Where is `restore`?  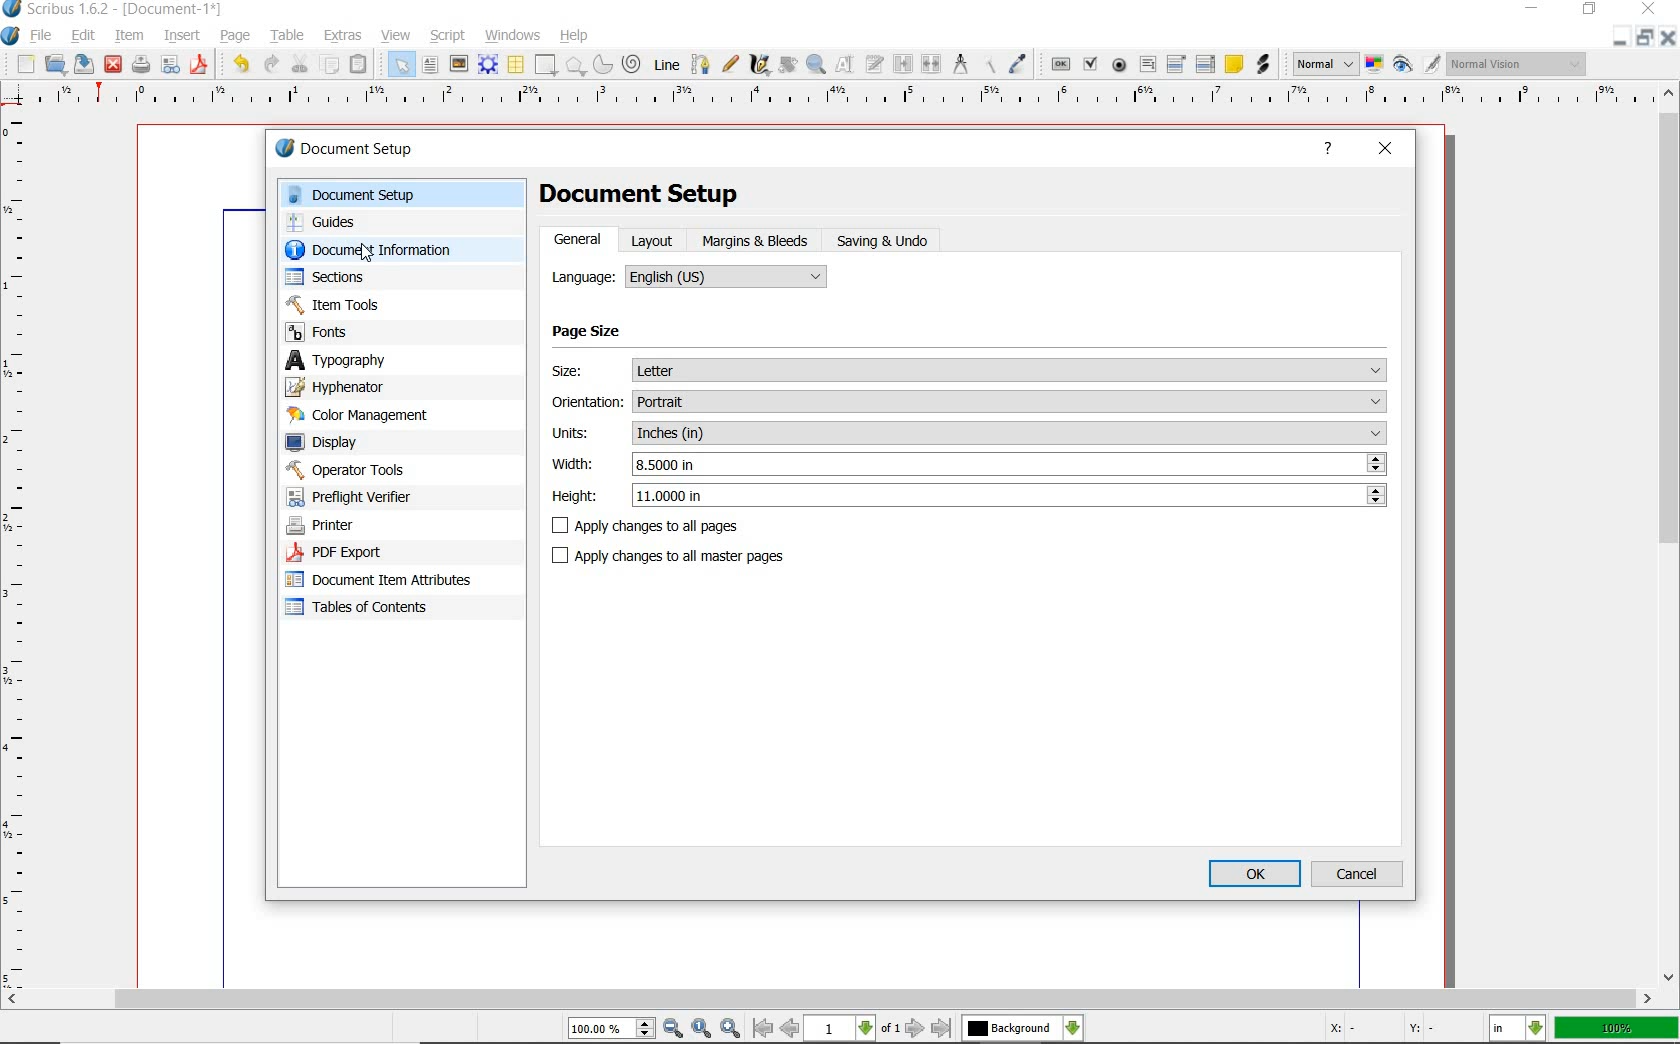 restore is located at coordinates (1642, 38).